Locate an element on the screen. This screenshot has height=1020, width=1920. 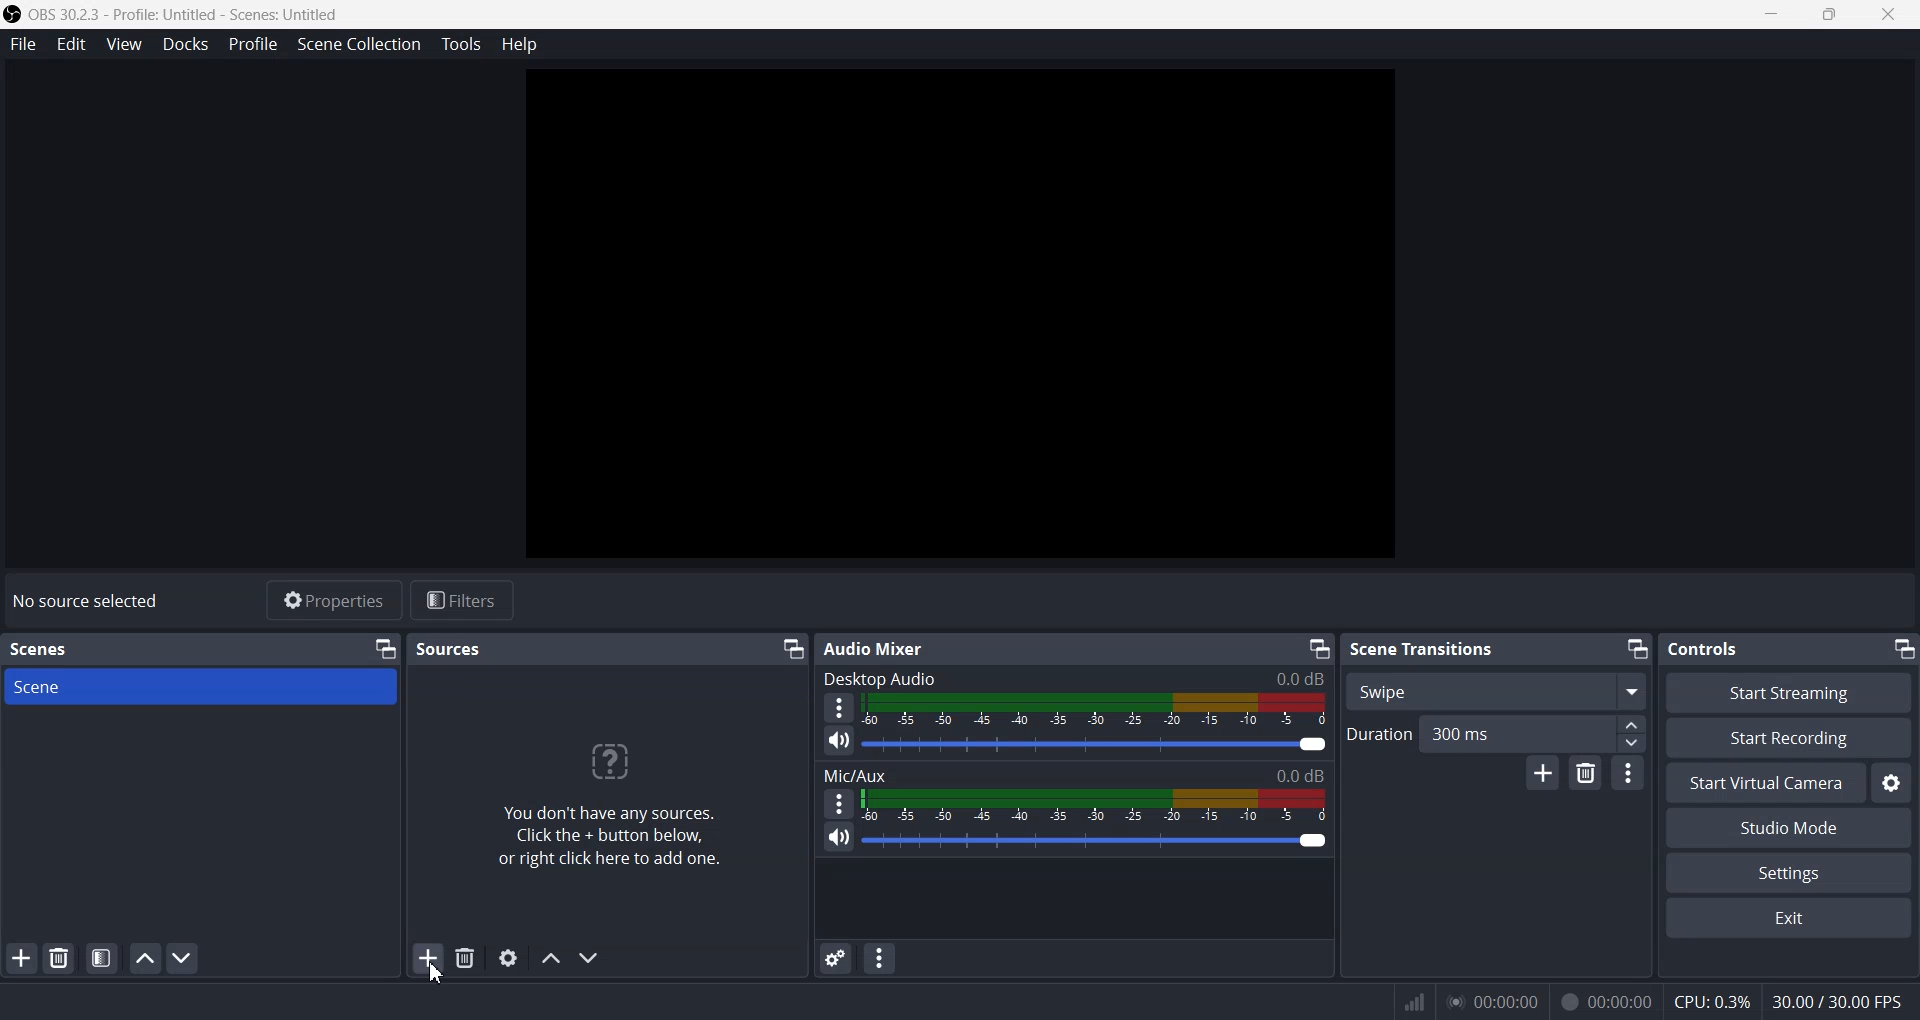
Docks is located at coordinates (185, 44).